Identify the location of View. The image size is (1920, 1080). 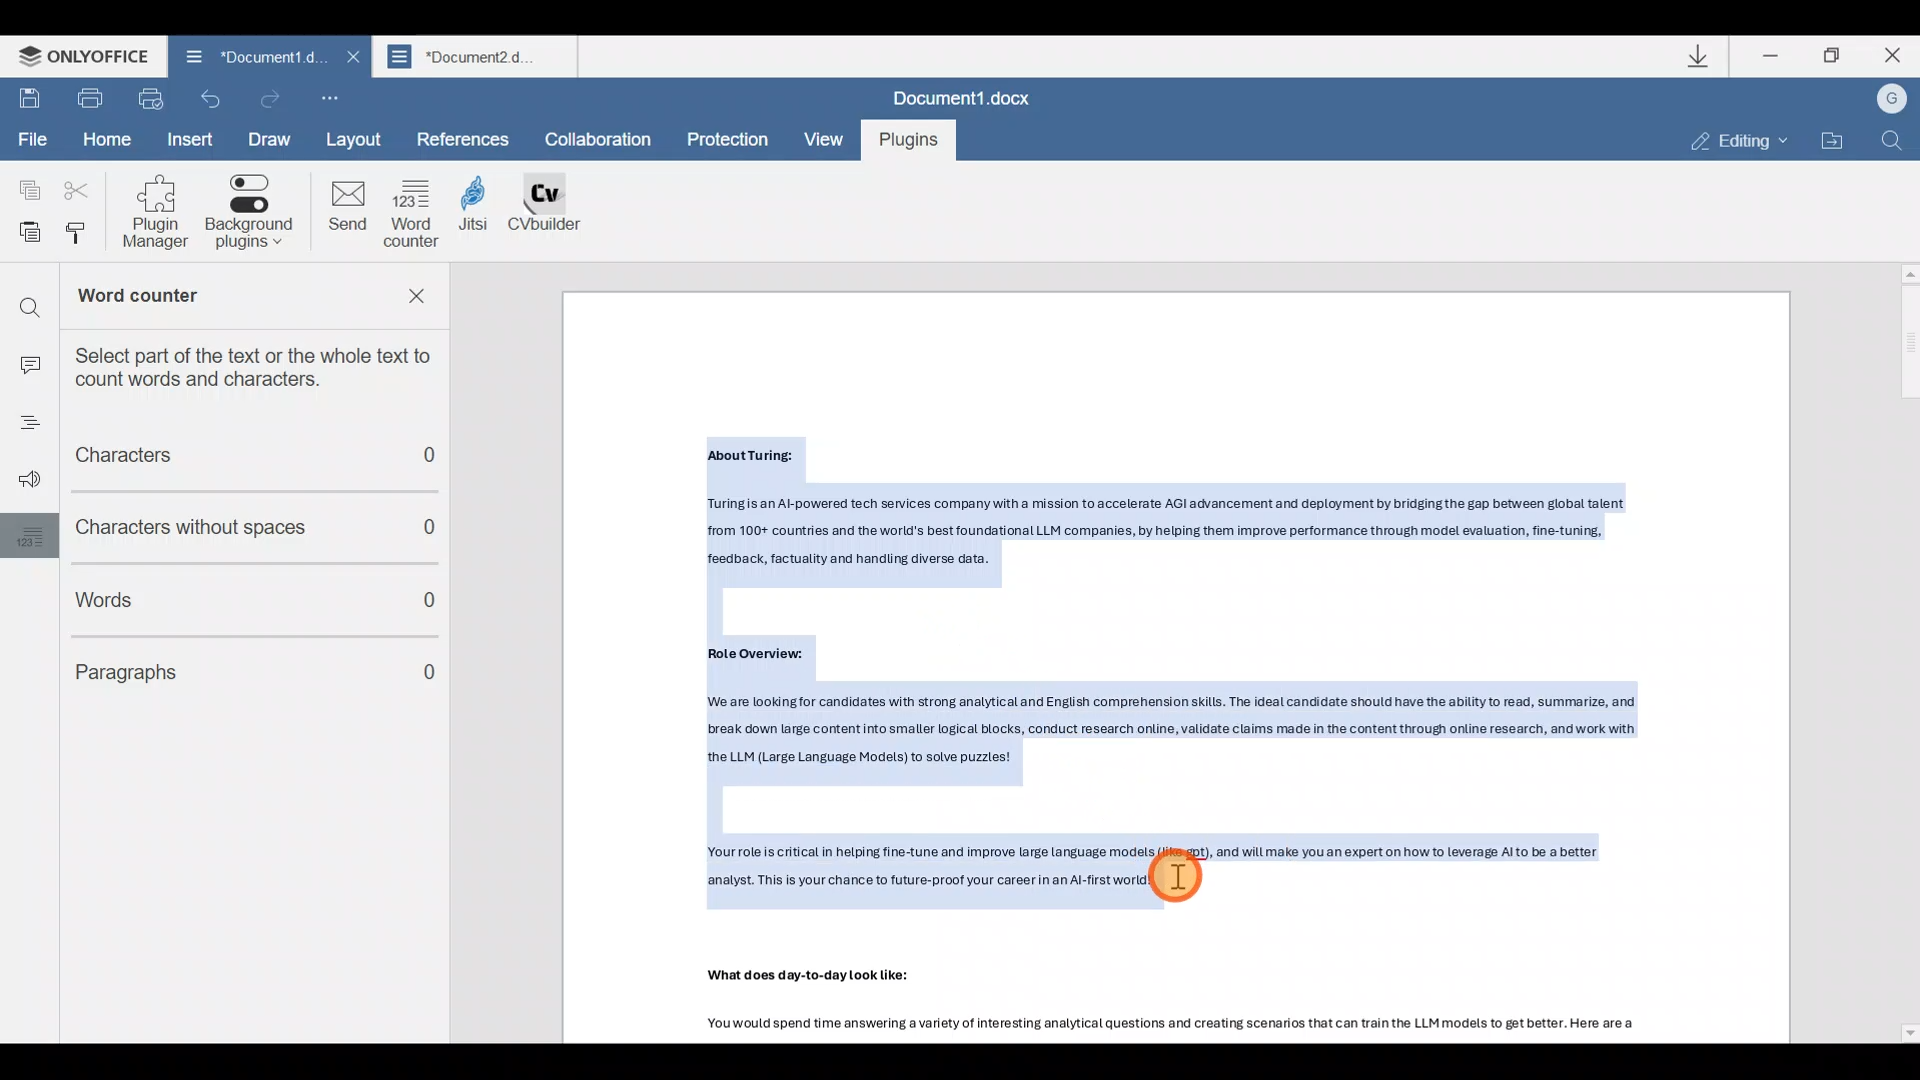
(822, 140).